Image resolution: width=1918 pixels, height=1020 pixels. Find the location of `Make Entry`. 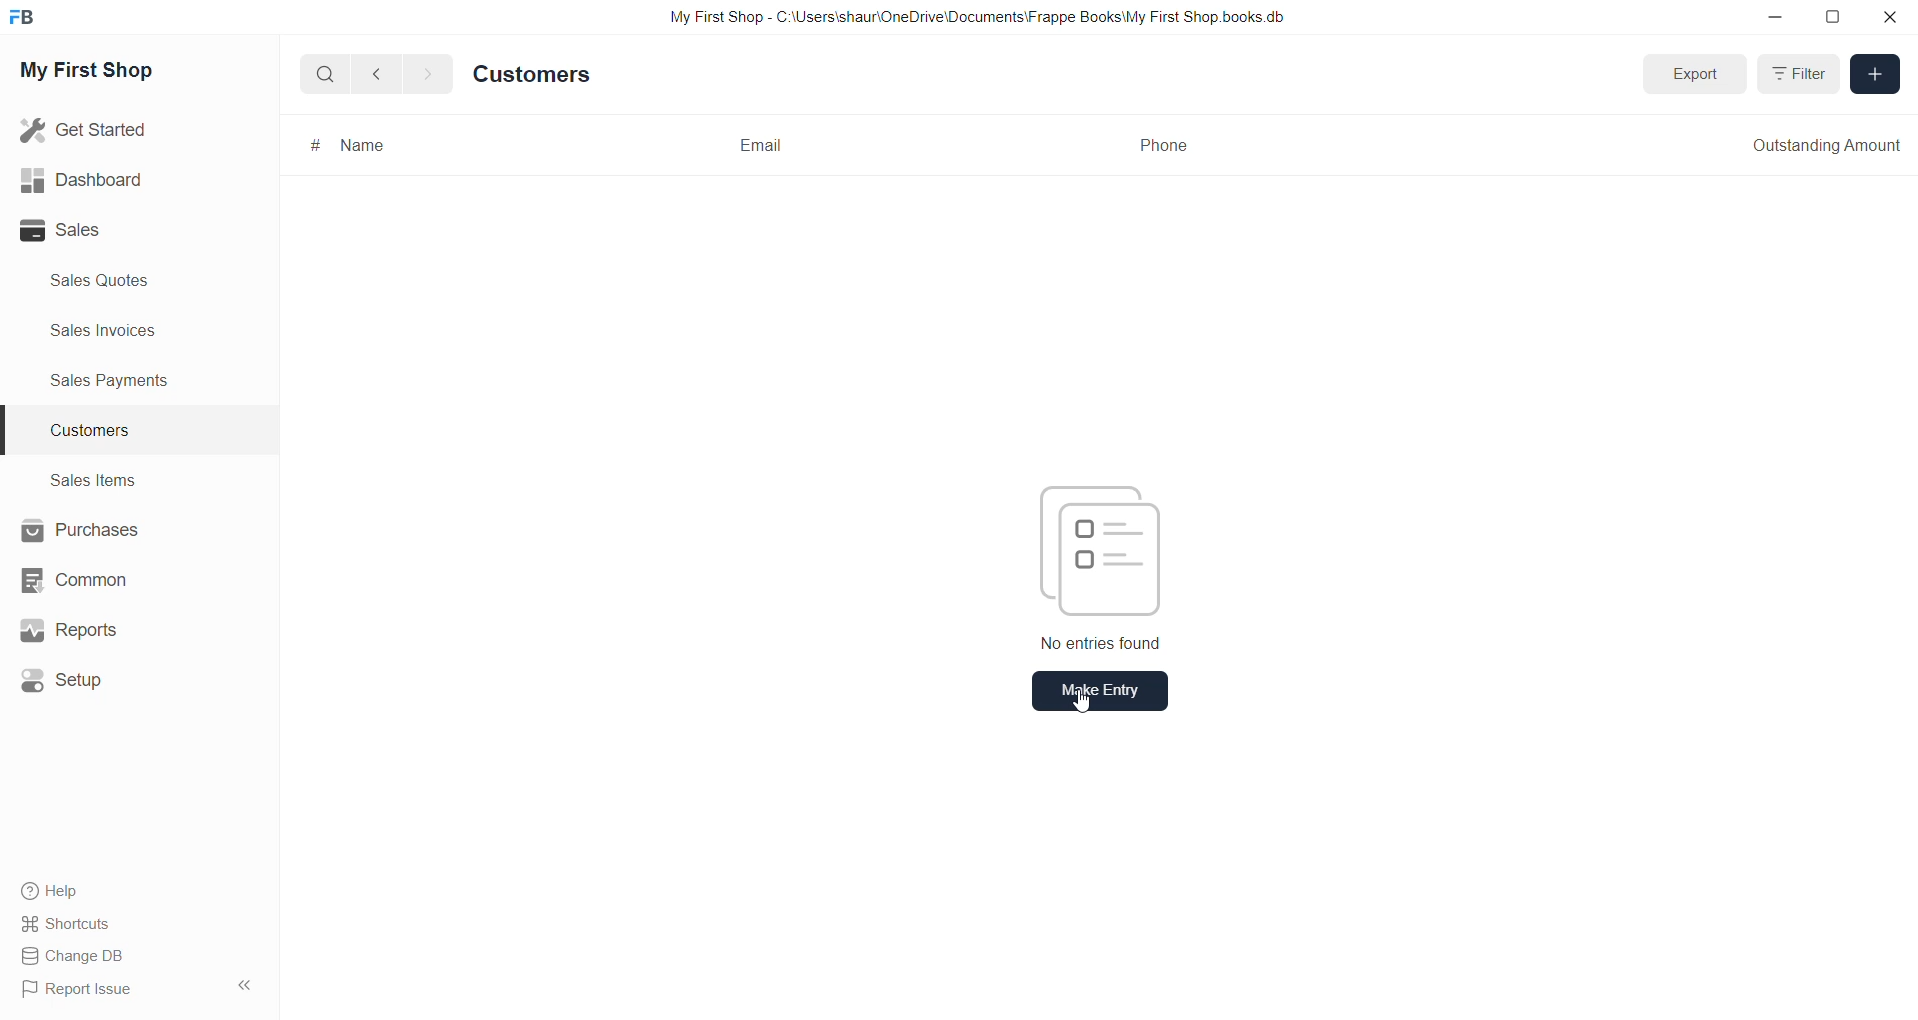

Make Entry is located at coordinates (1100, 692).